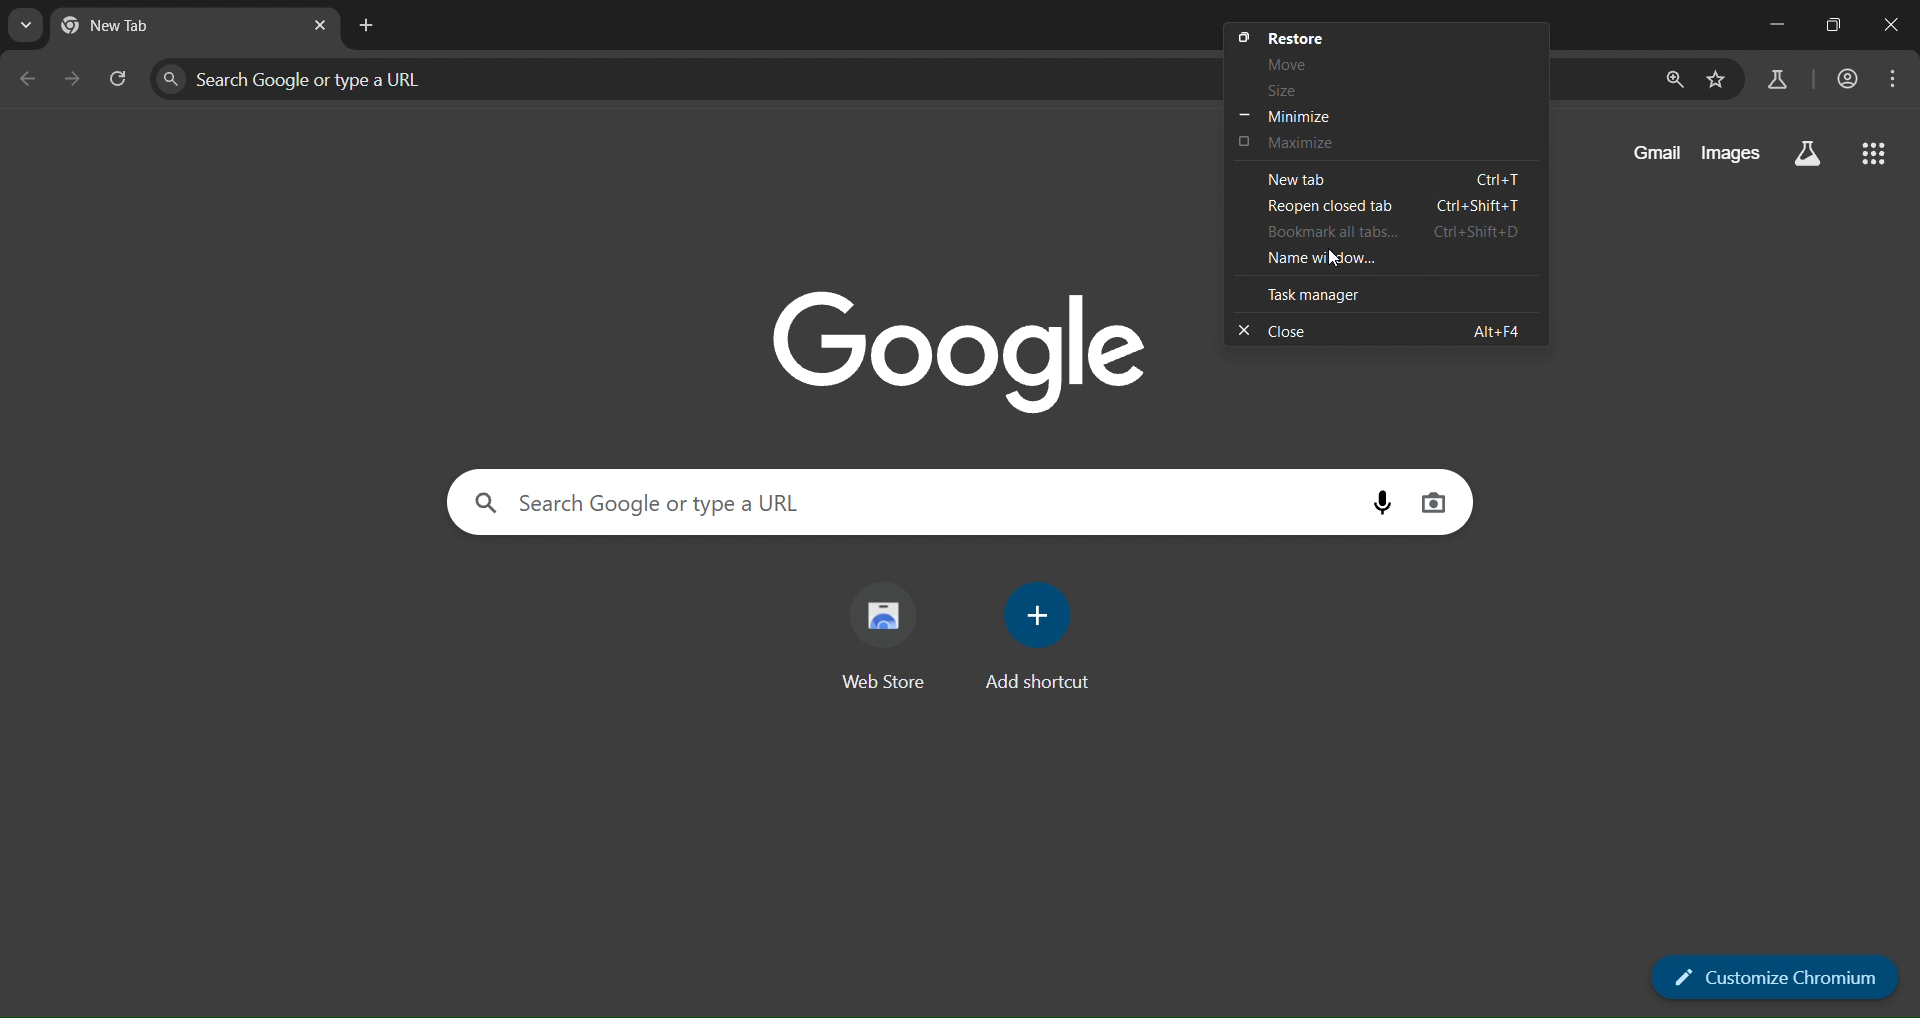  Describe the element at coordinates (368, 26) in the screenshot. I see `new tab` at that location.